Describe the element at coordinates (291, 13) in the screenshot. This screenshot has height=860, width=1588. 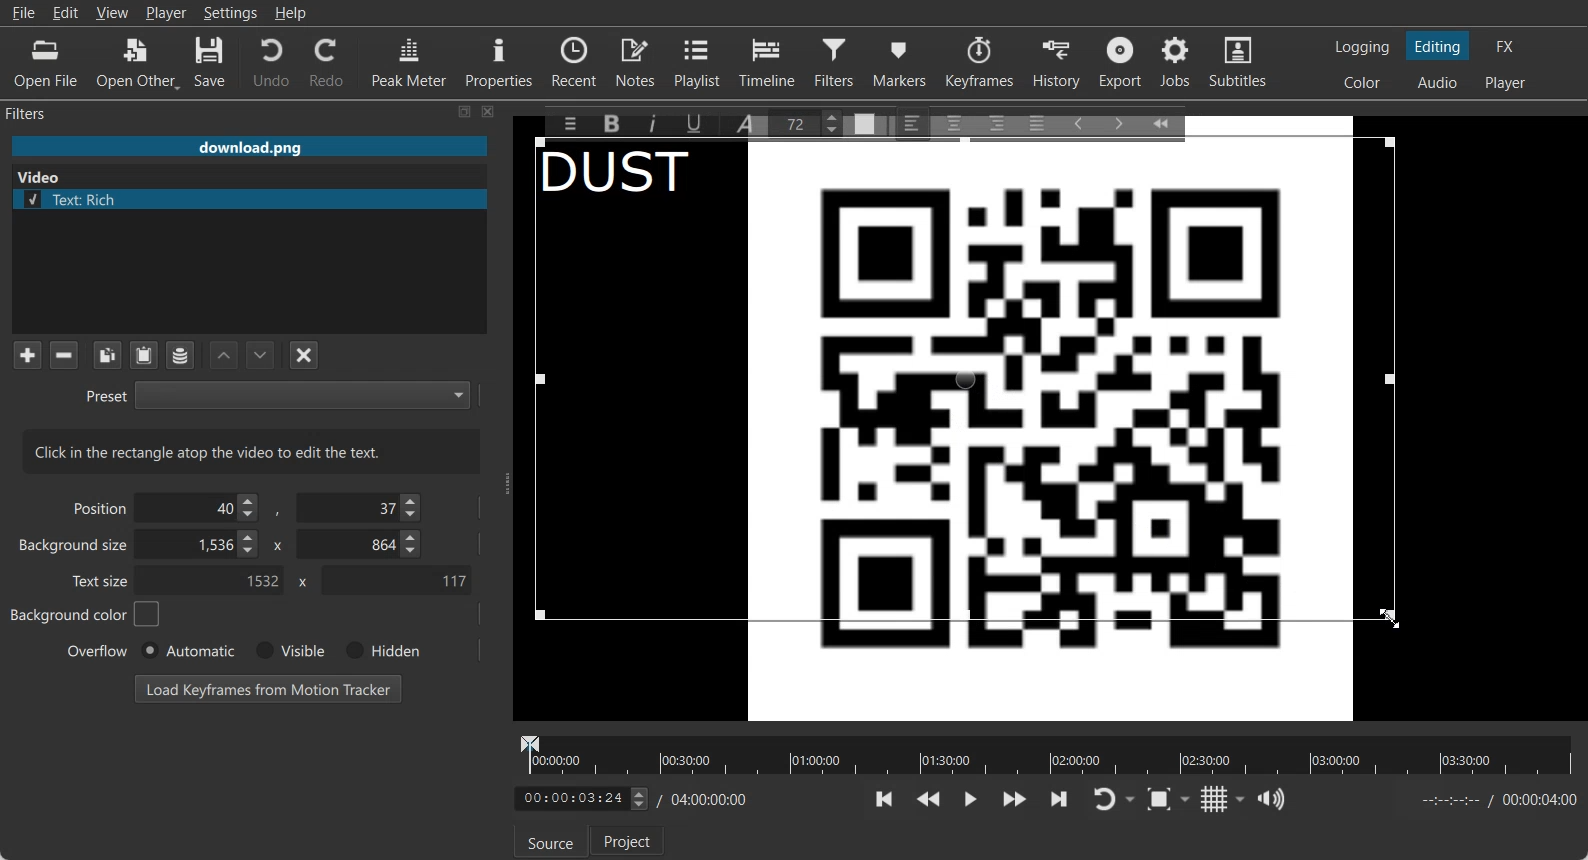
I see `Help` at that location.